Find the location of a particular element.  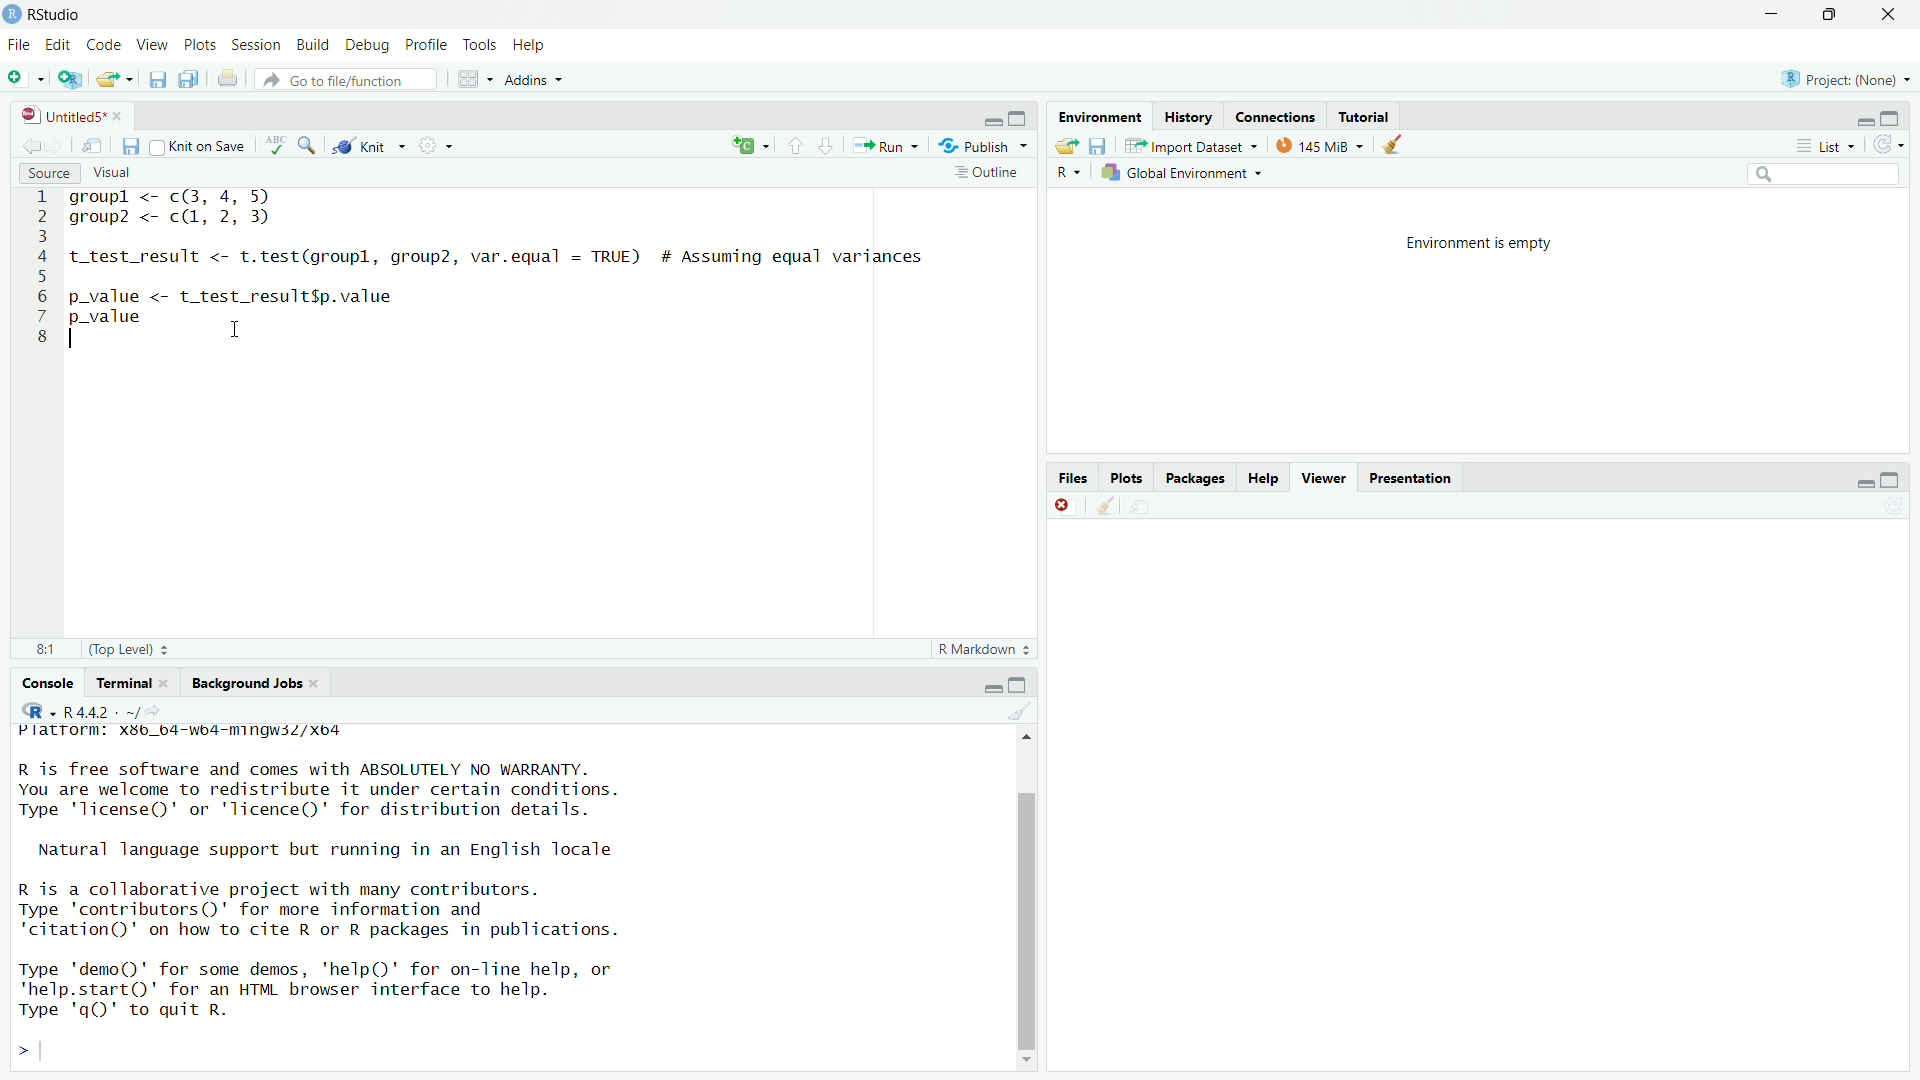

8:1 is located at coordinates (40, 649).